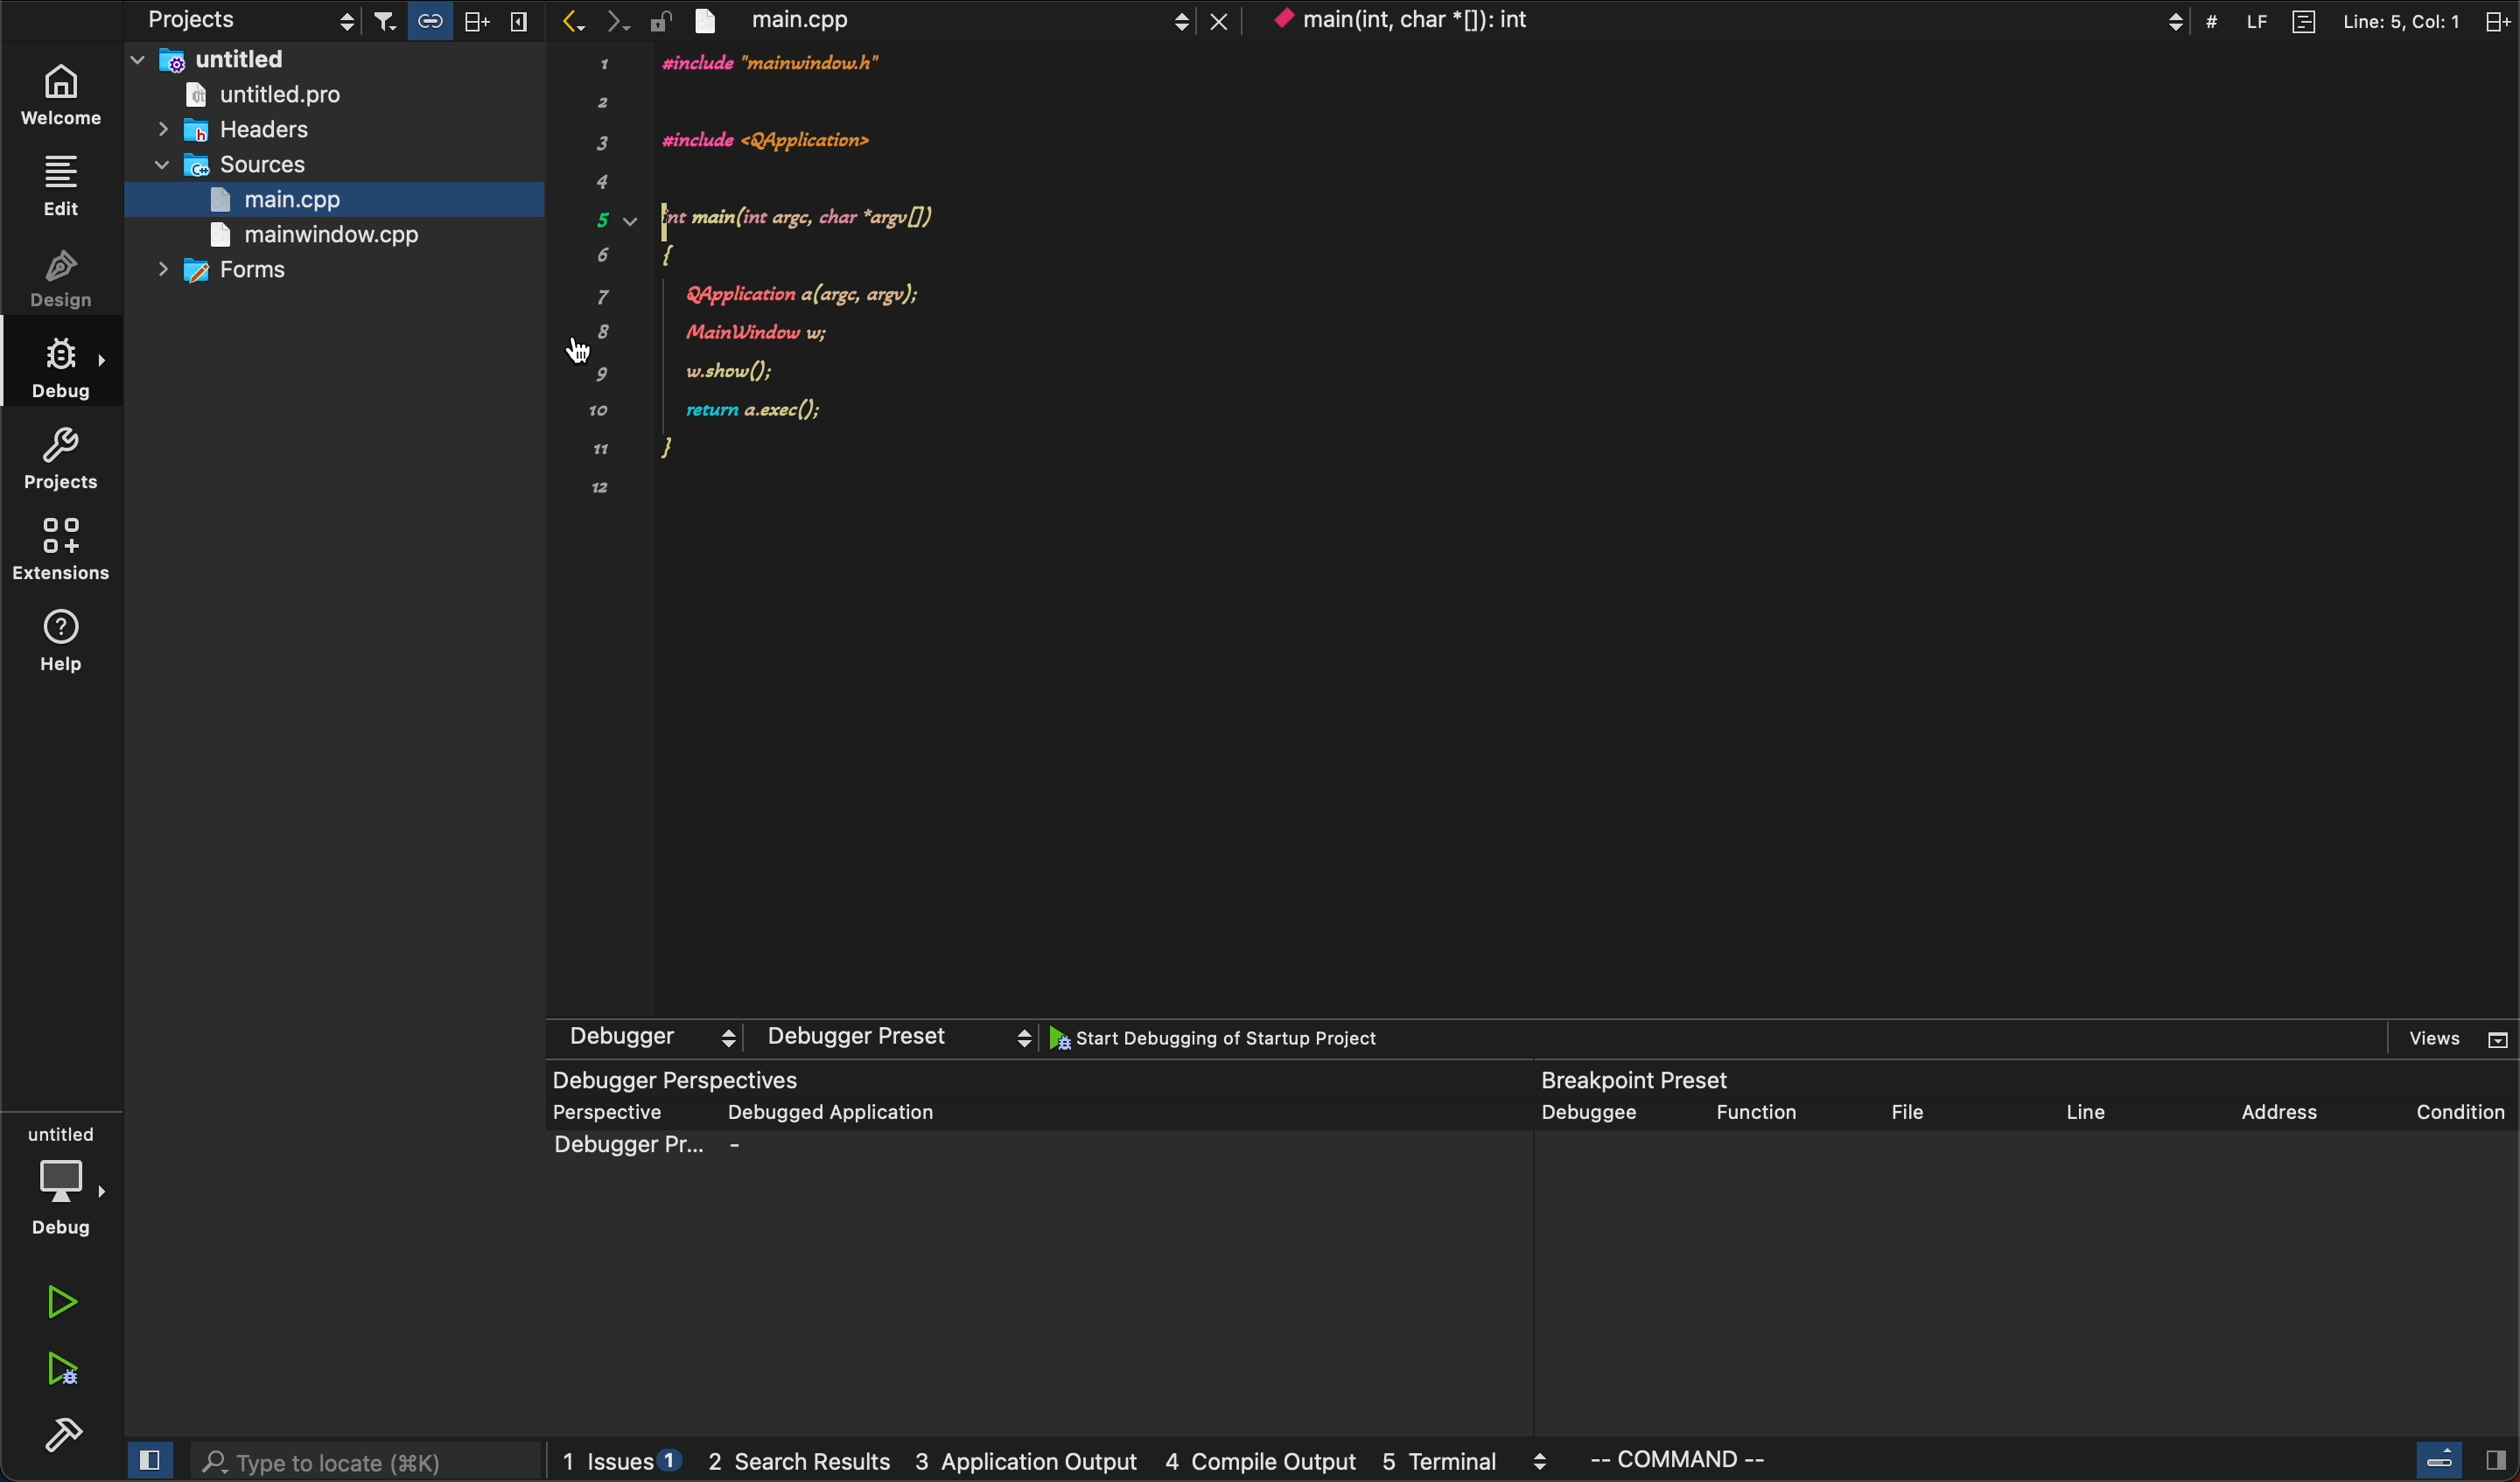  I want to click on terminal, so click(1473, 1464).